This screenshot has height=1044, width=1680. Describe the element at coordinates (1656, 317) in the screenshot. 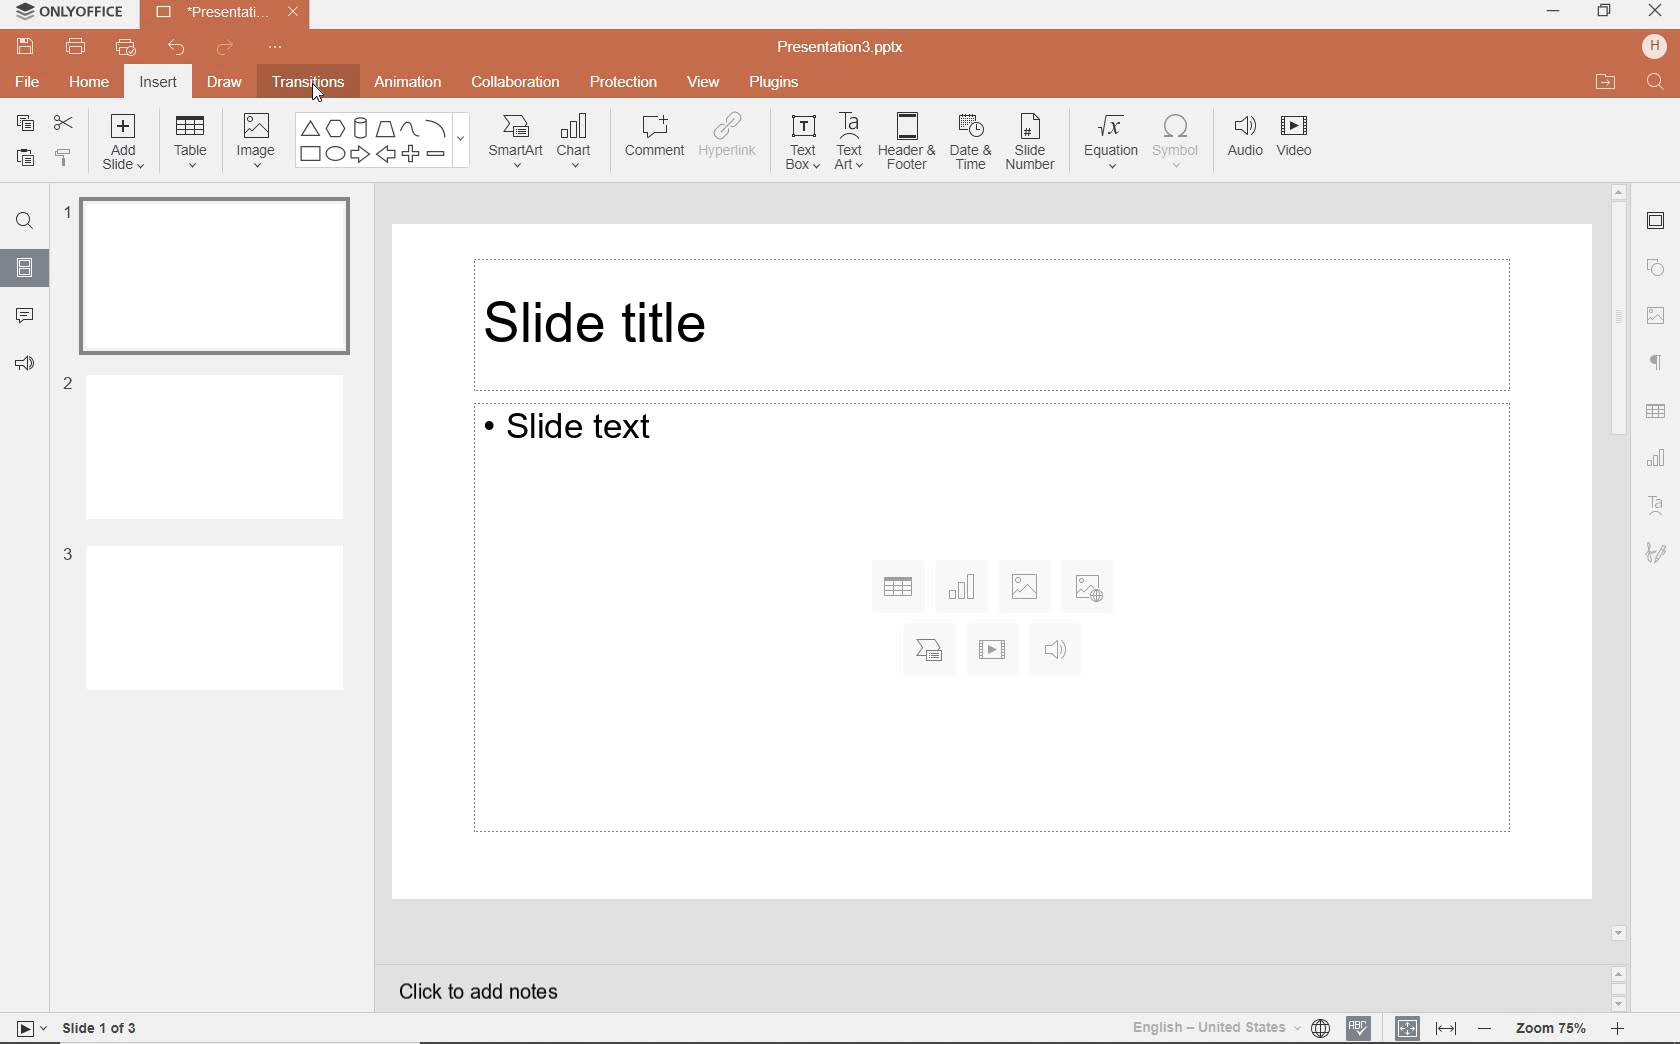

I see `navigation` at that location.